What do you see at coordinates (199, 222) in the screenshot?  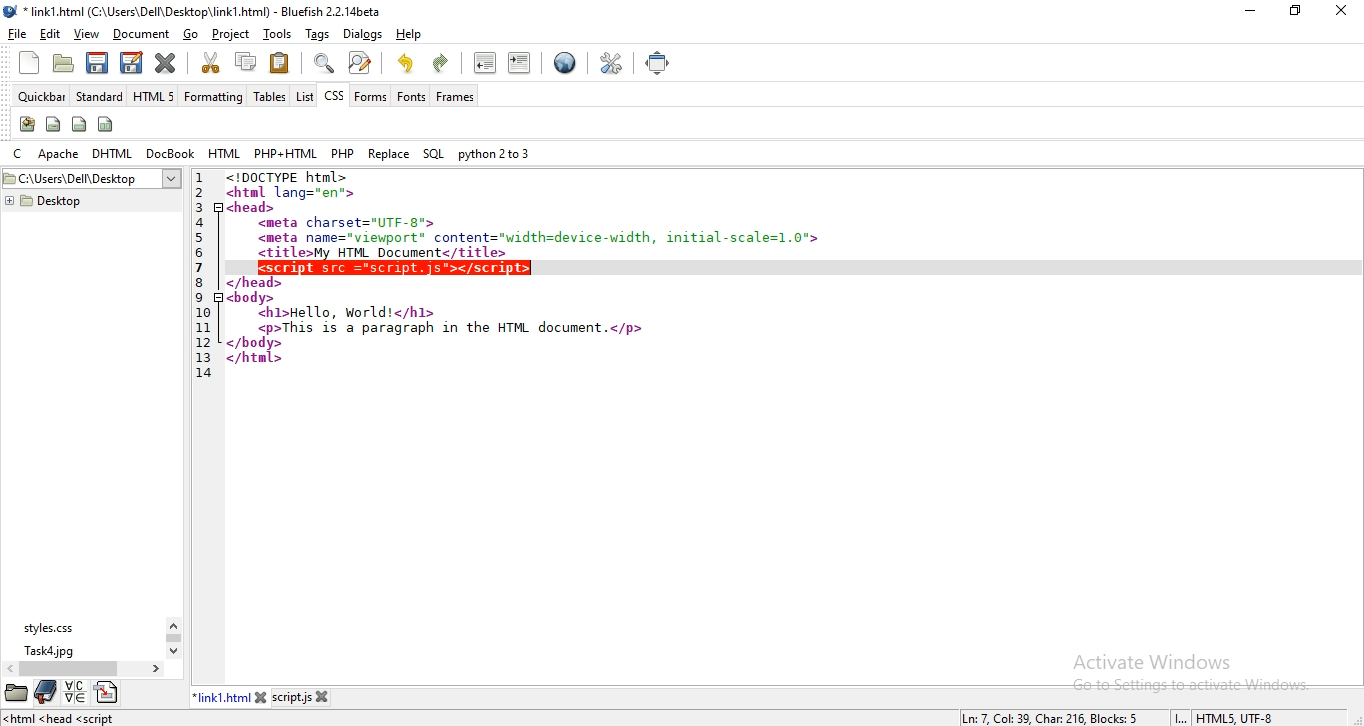 I see `4` at bounding box center [199, 222].